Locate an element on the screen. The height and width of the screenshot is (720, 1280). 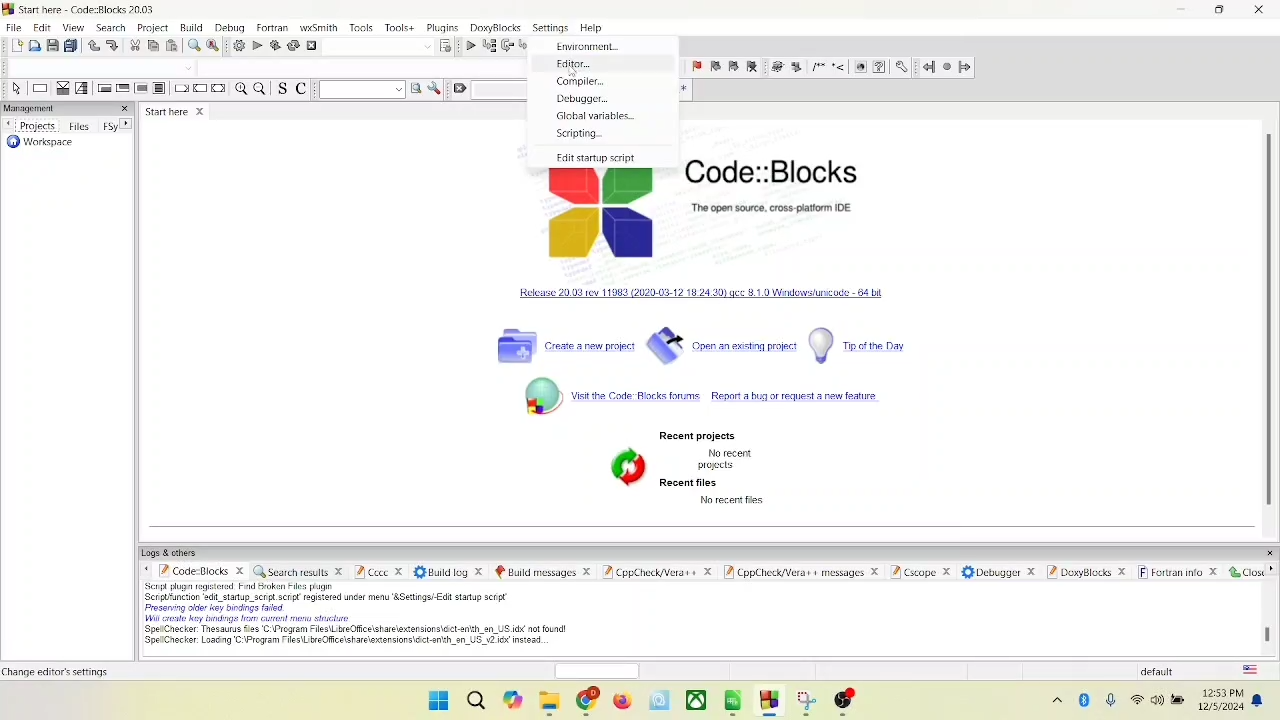
new is located at coordinates (12, 45).